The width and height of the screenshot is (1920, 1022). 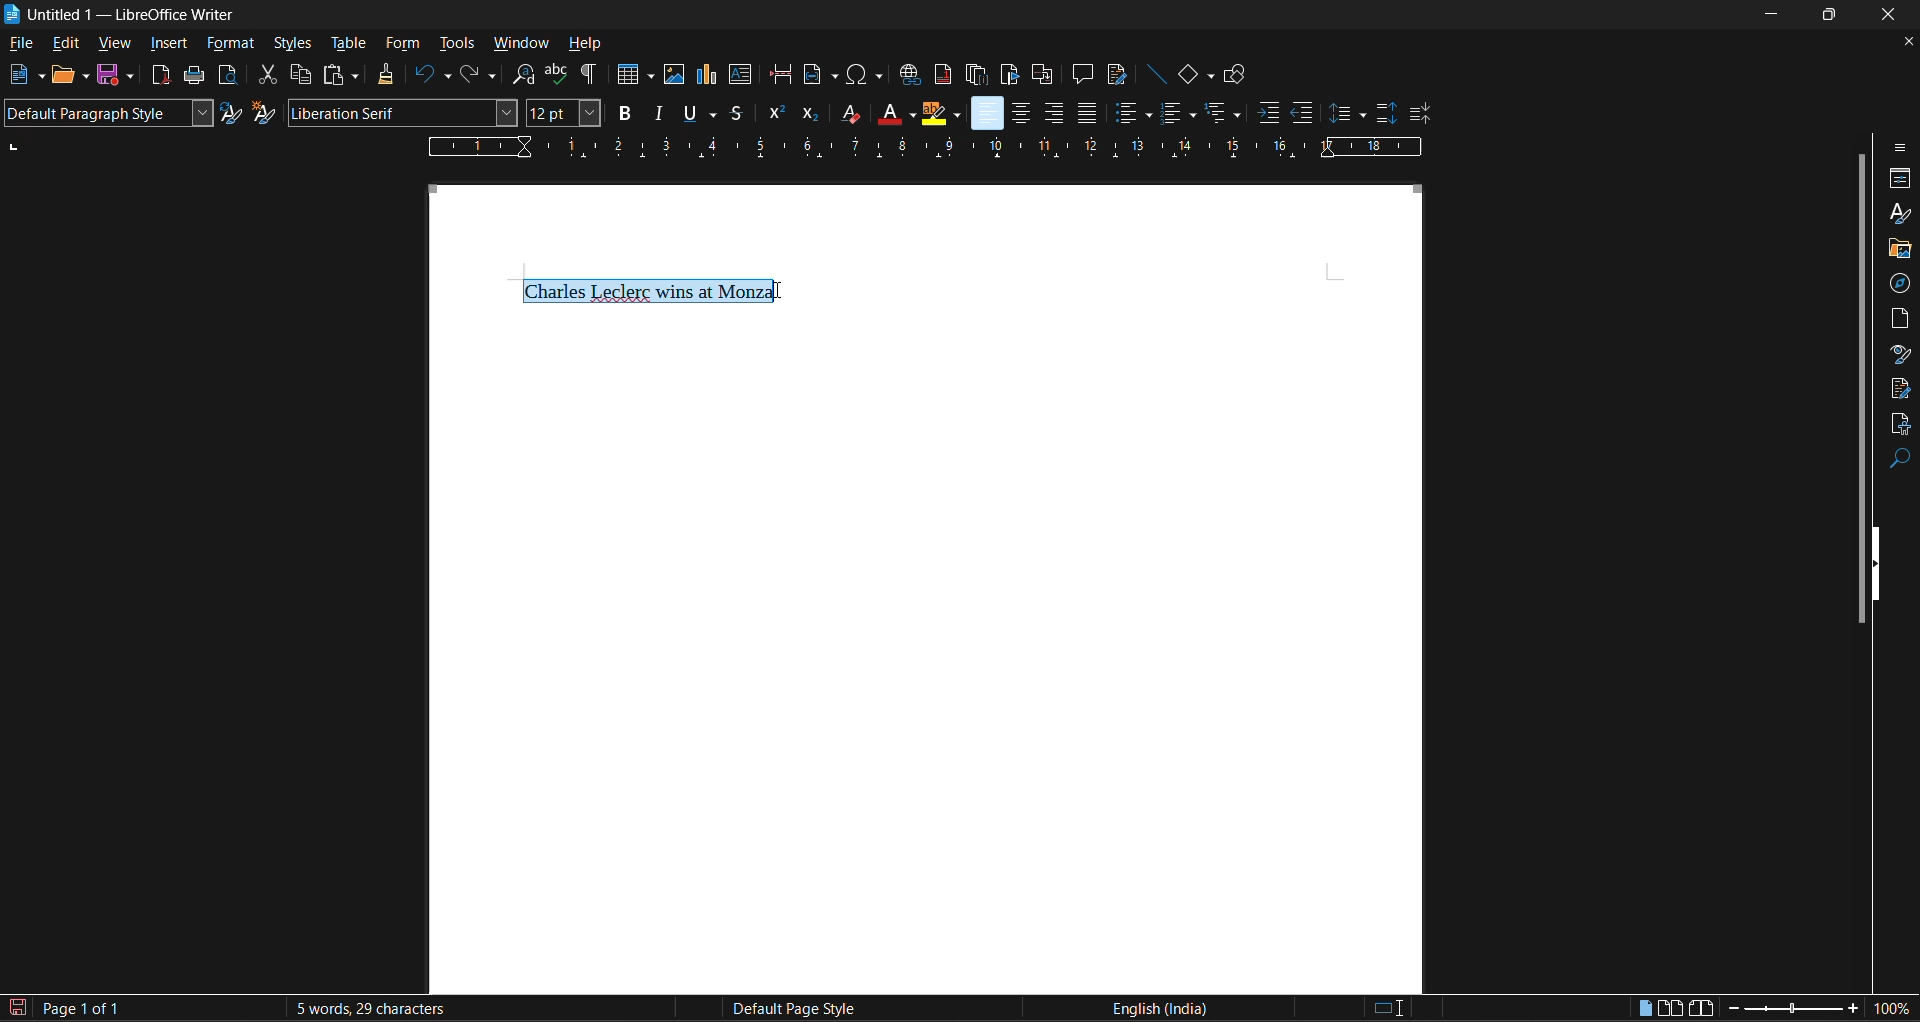 I want to click on style inspector, so click(x=1900, y=353).